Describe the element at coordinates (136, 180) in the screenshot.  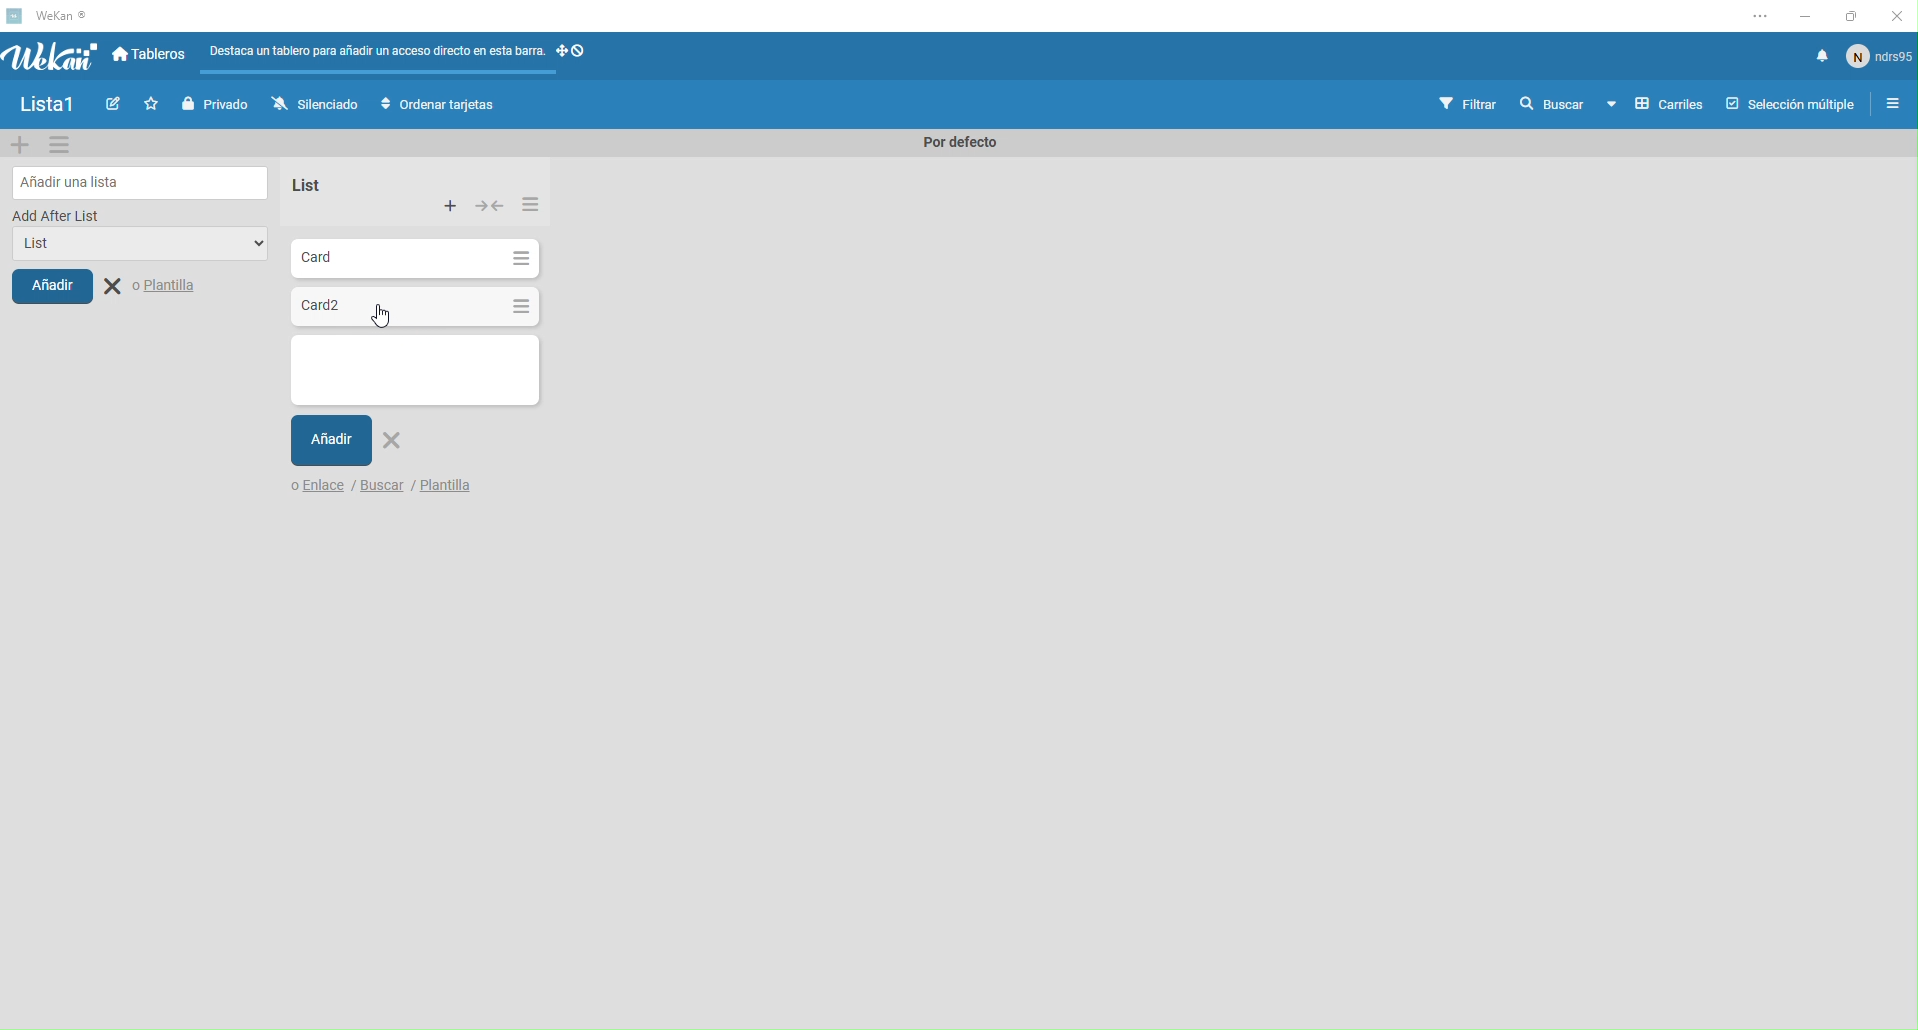
I see `añadir lista` at that location.